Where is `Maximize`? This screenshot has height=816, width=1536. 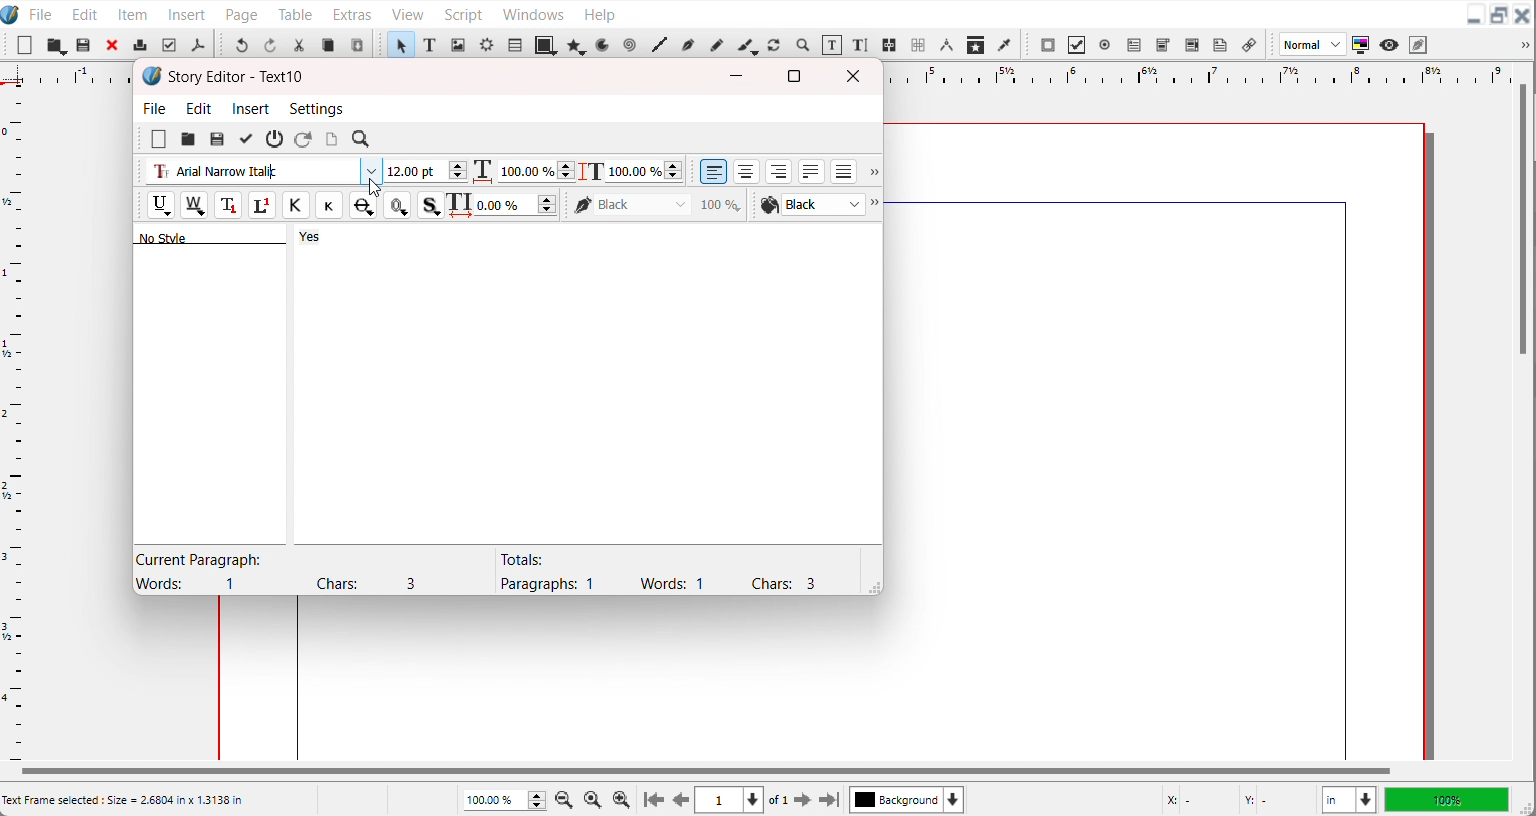
Maximize is located at coordinates (794, 75).